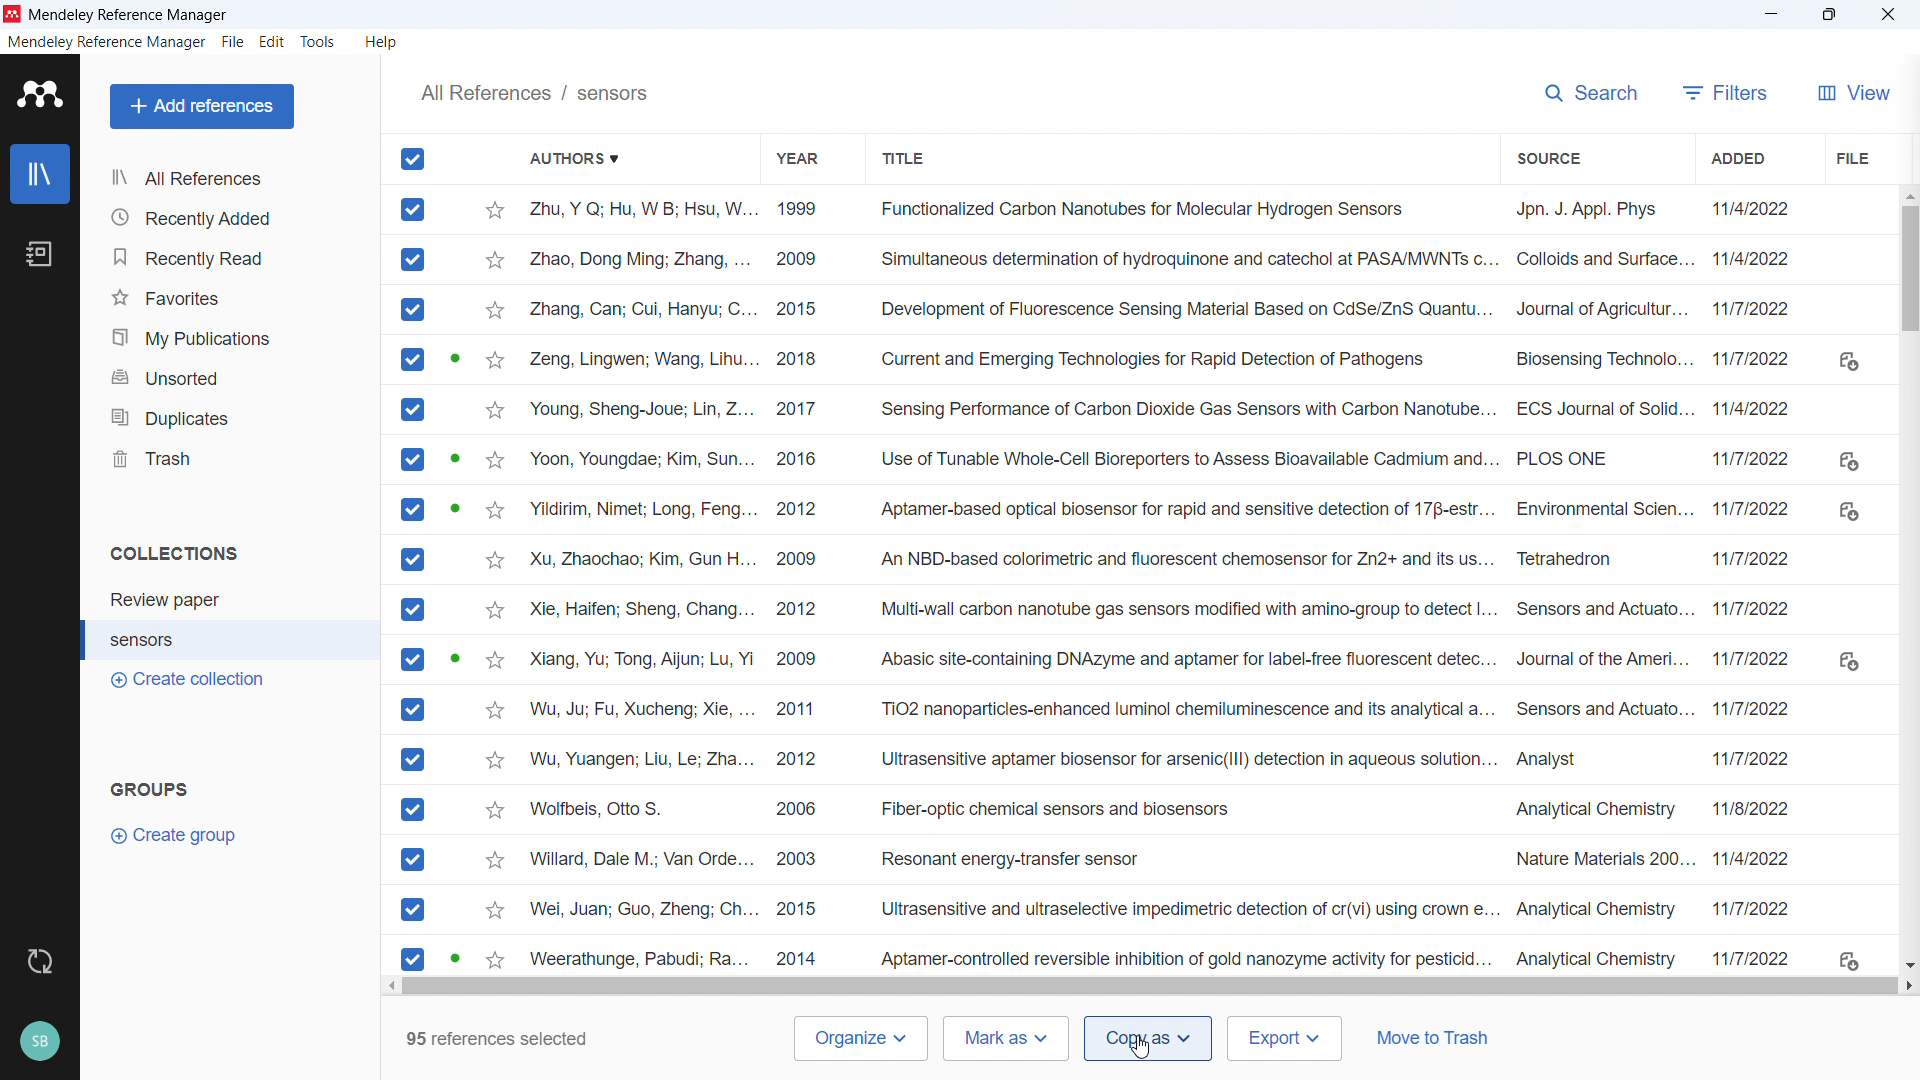  I want to click on Close , so click(1886, 13).